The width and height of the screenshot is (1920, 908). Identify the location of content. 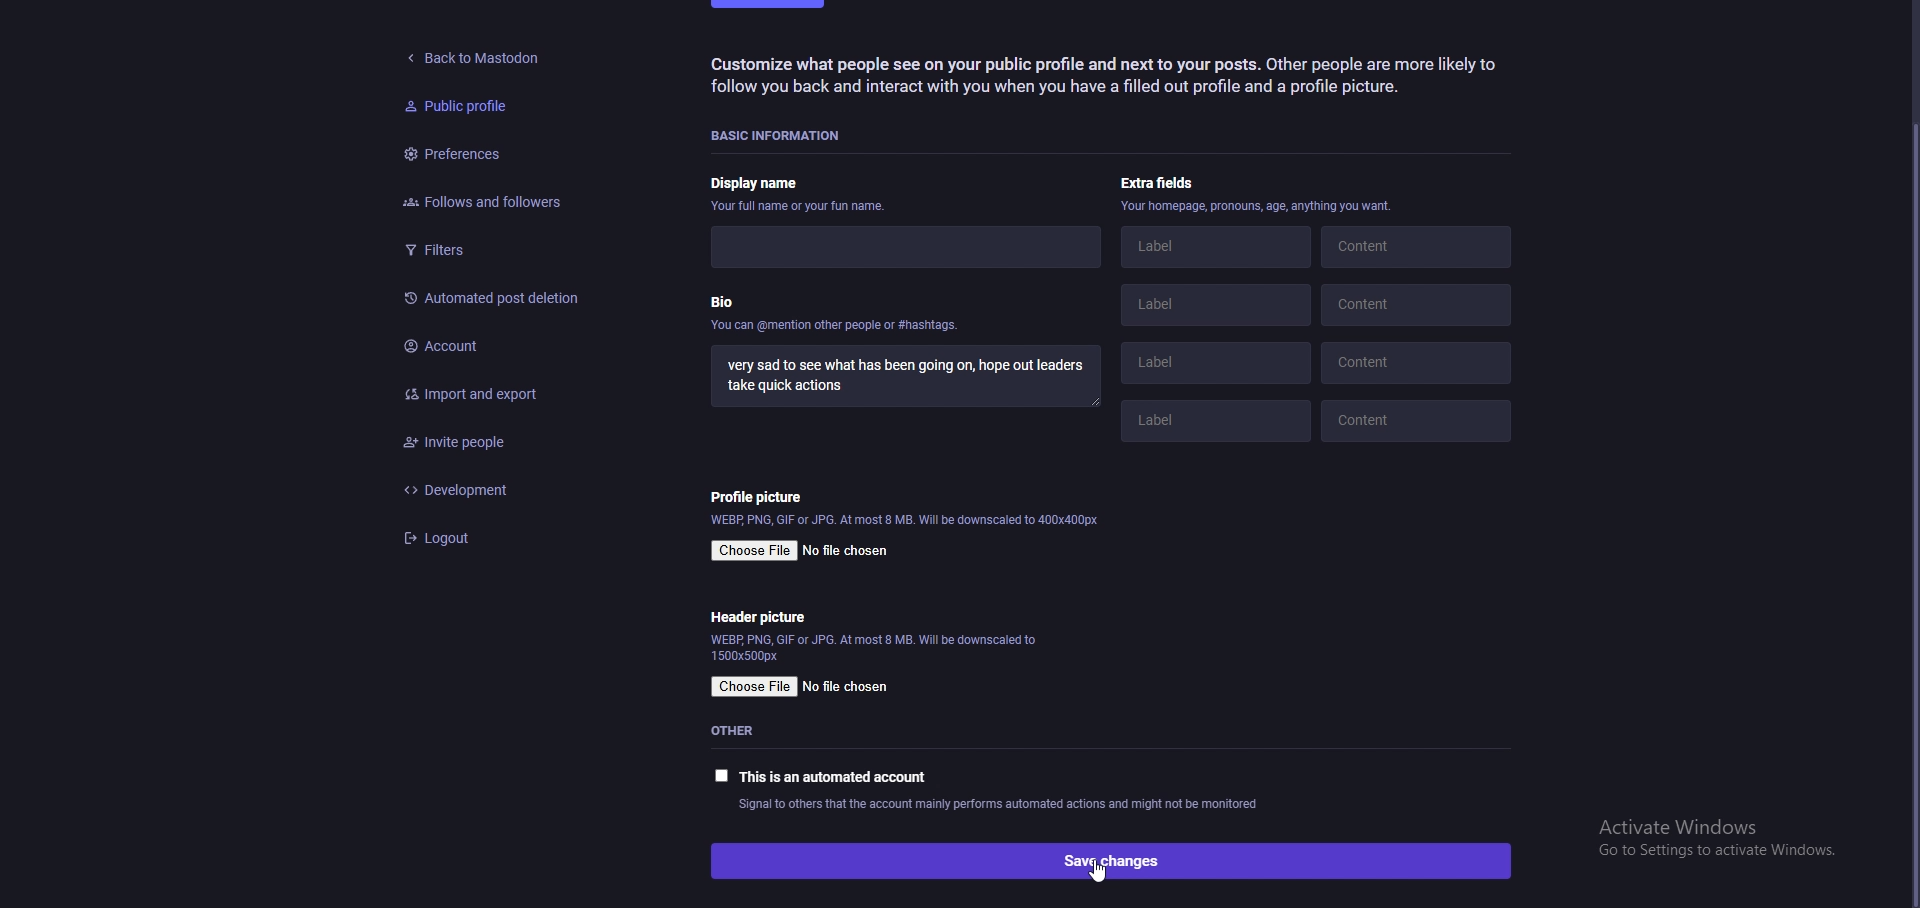
(1420, 361).